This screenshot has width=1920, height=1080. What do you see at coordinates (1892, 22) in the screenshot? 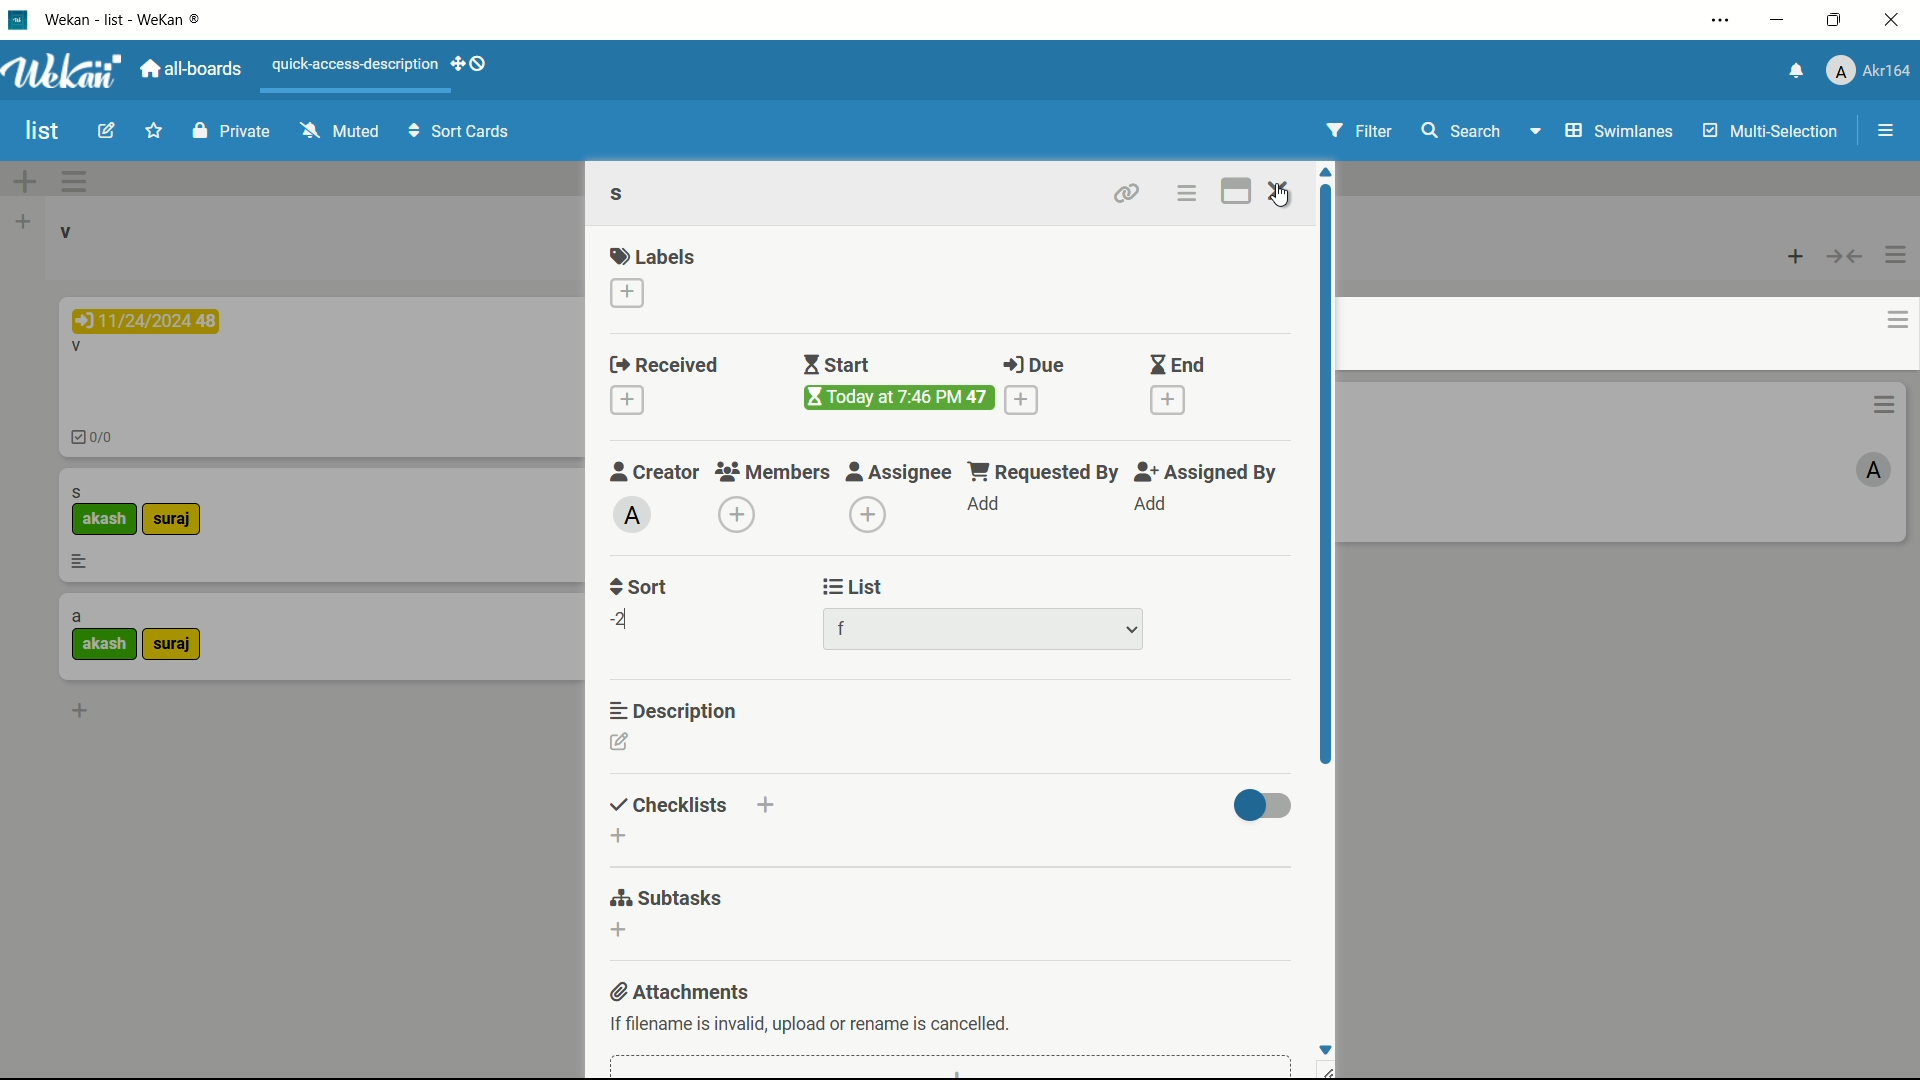
I see `close app` at bounding box center [1892, 22].